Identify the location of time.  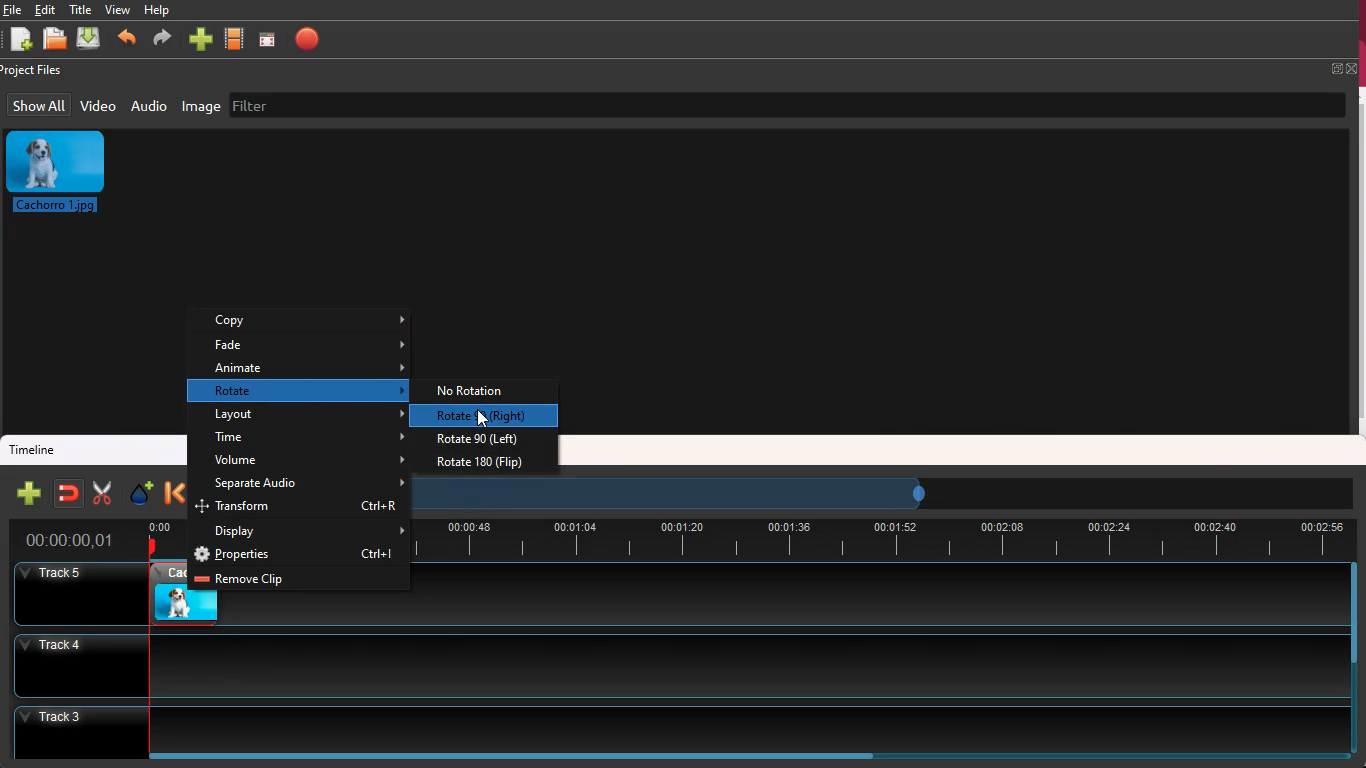
(308, 439).